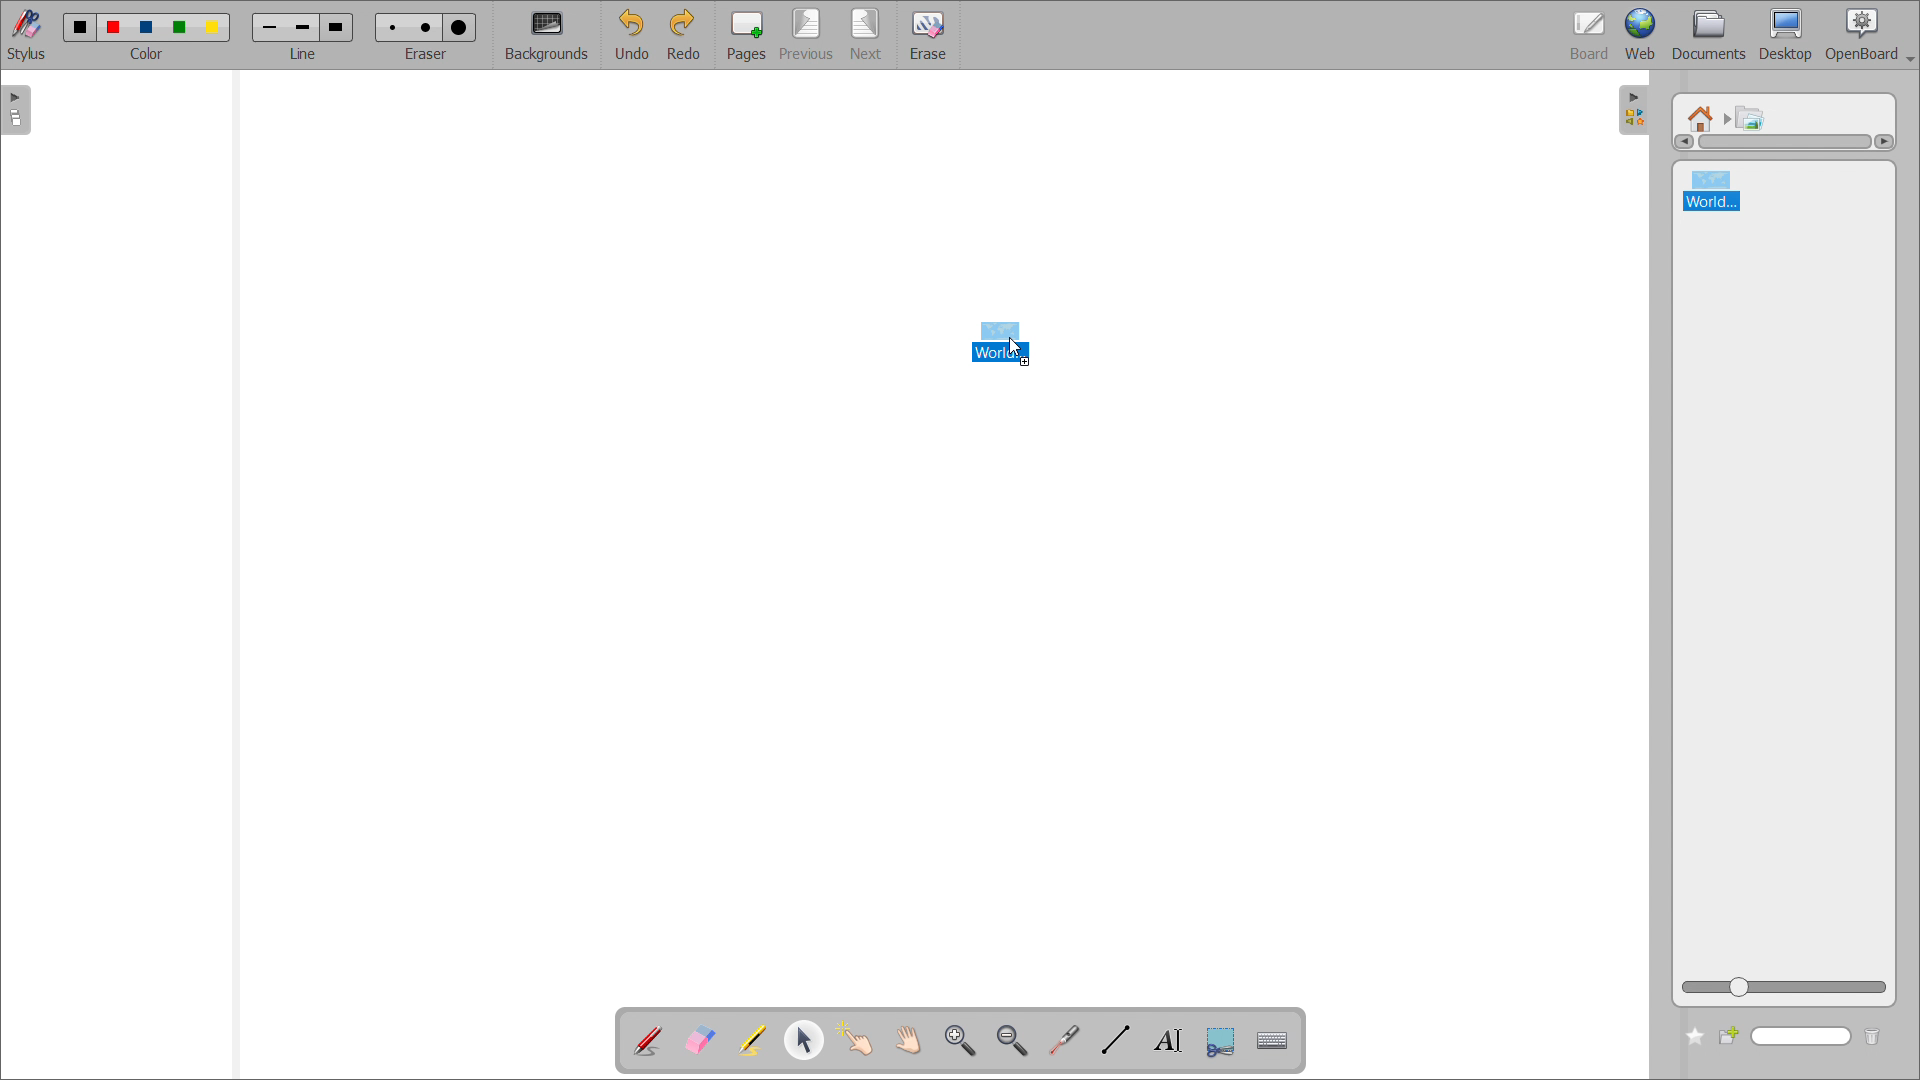 The height and width of the screenshot is (1080, 1920). Describe the element at coordinates (1001, 346) in the screenshot. I see `image file being dragged to boardspace` at that location.